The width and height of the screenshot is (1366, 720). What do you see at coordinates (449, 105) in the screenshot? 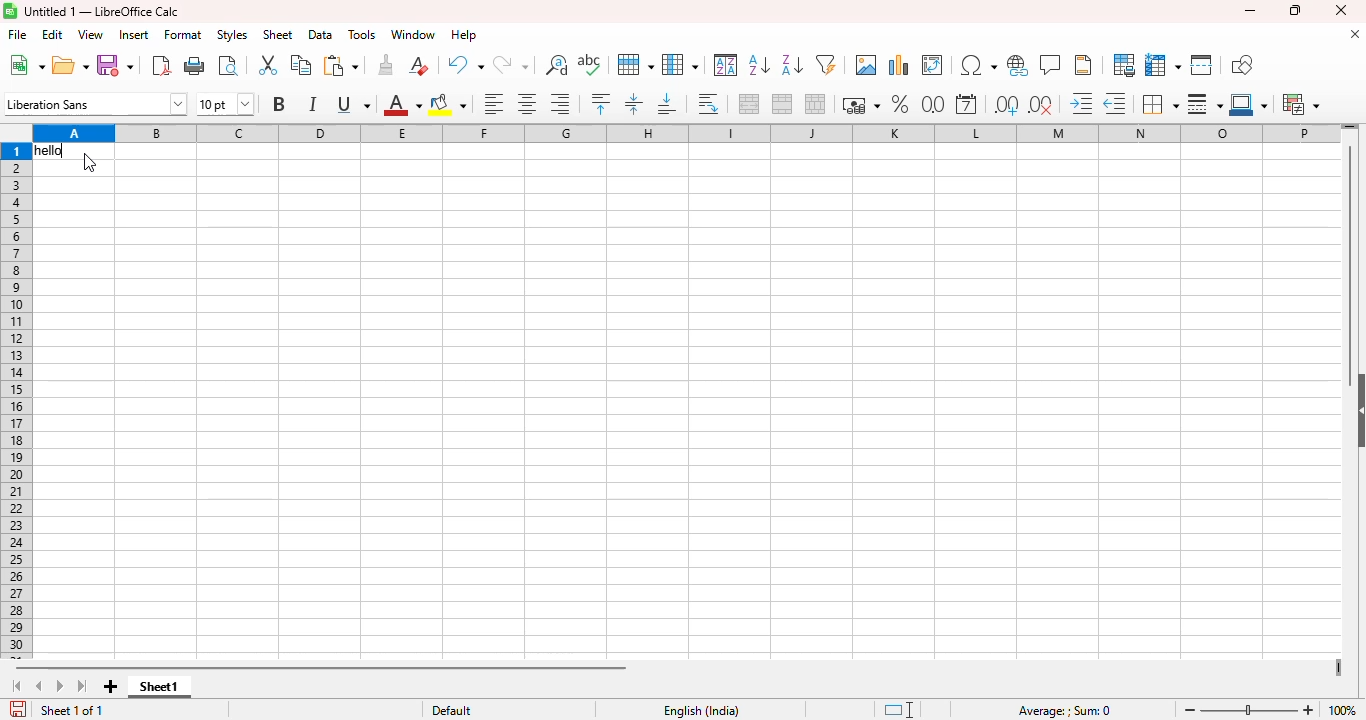
I see `background color` at bounding box center [449, 105].